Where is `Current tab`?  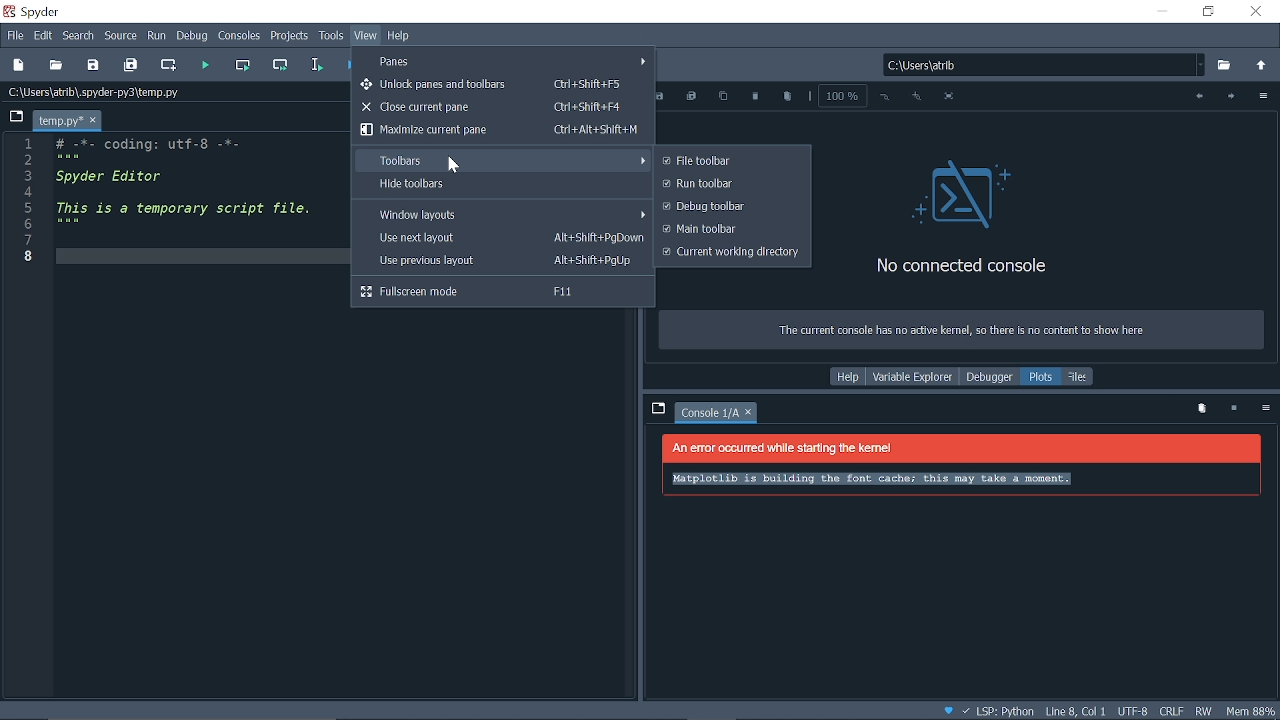
Current tab is located at coordinates (58, 120).